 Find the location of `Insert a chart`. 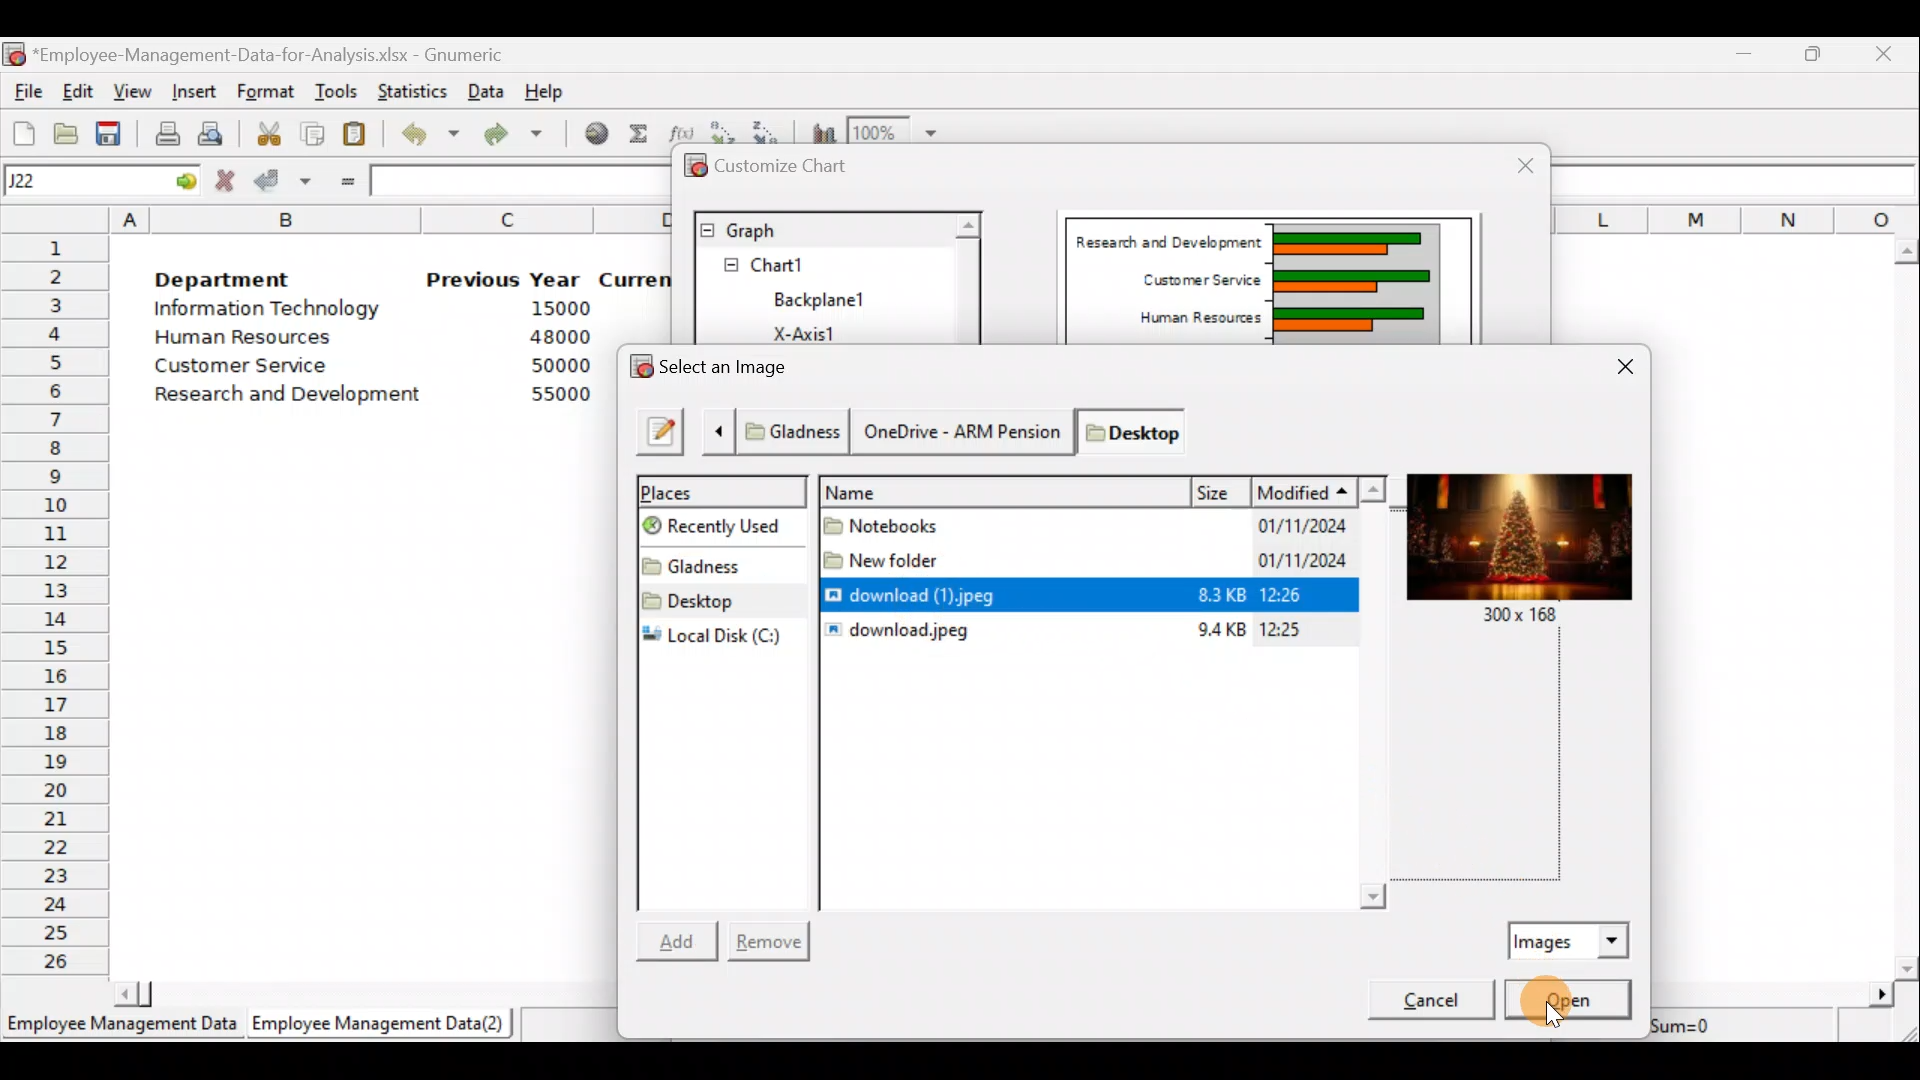

Insert a chart is located at coordinates (820, 130).